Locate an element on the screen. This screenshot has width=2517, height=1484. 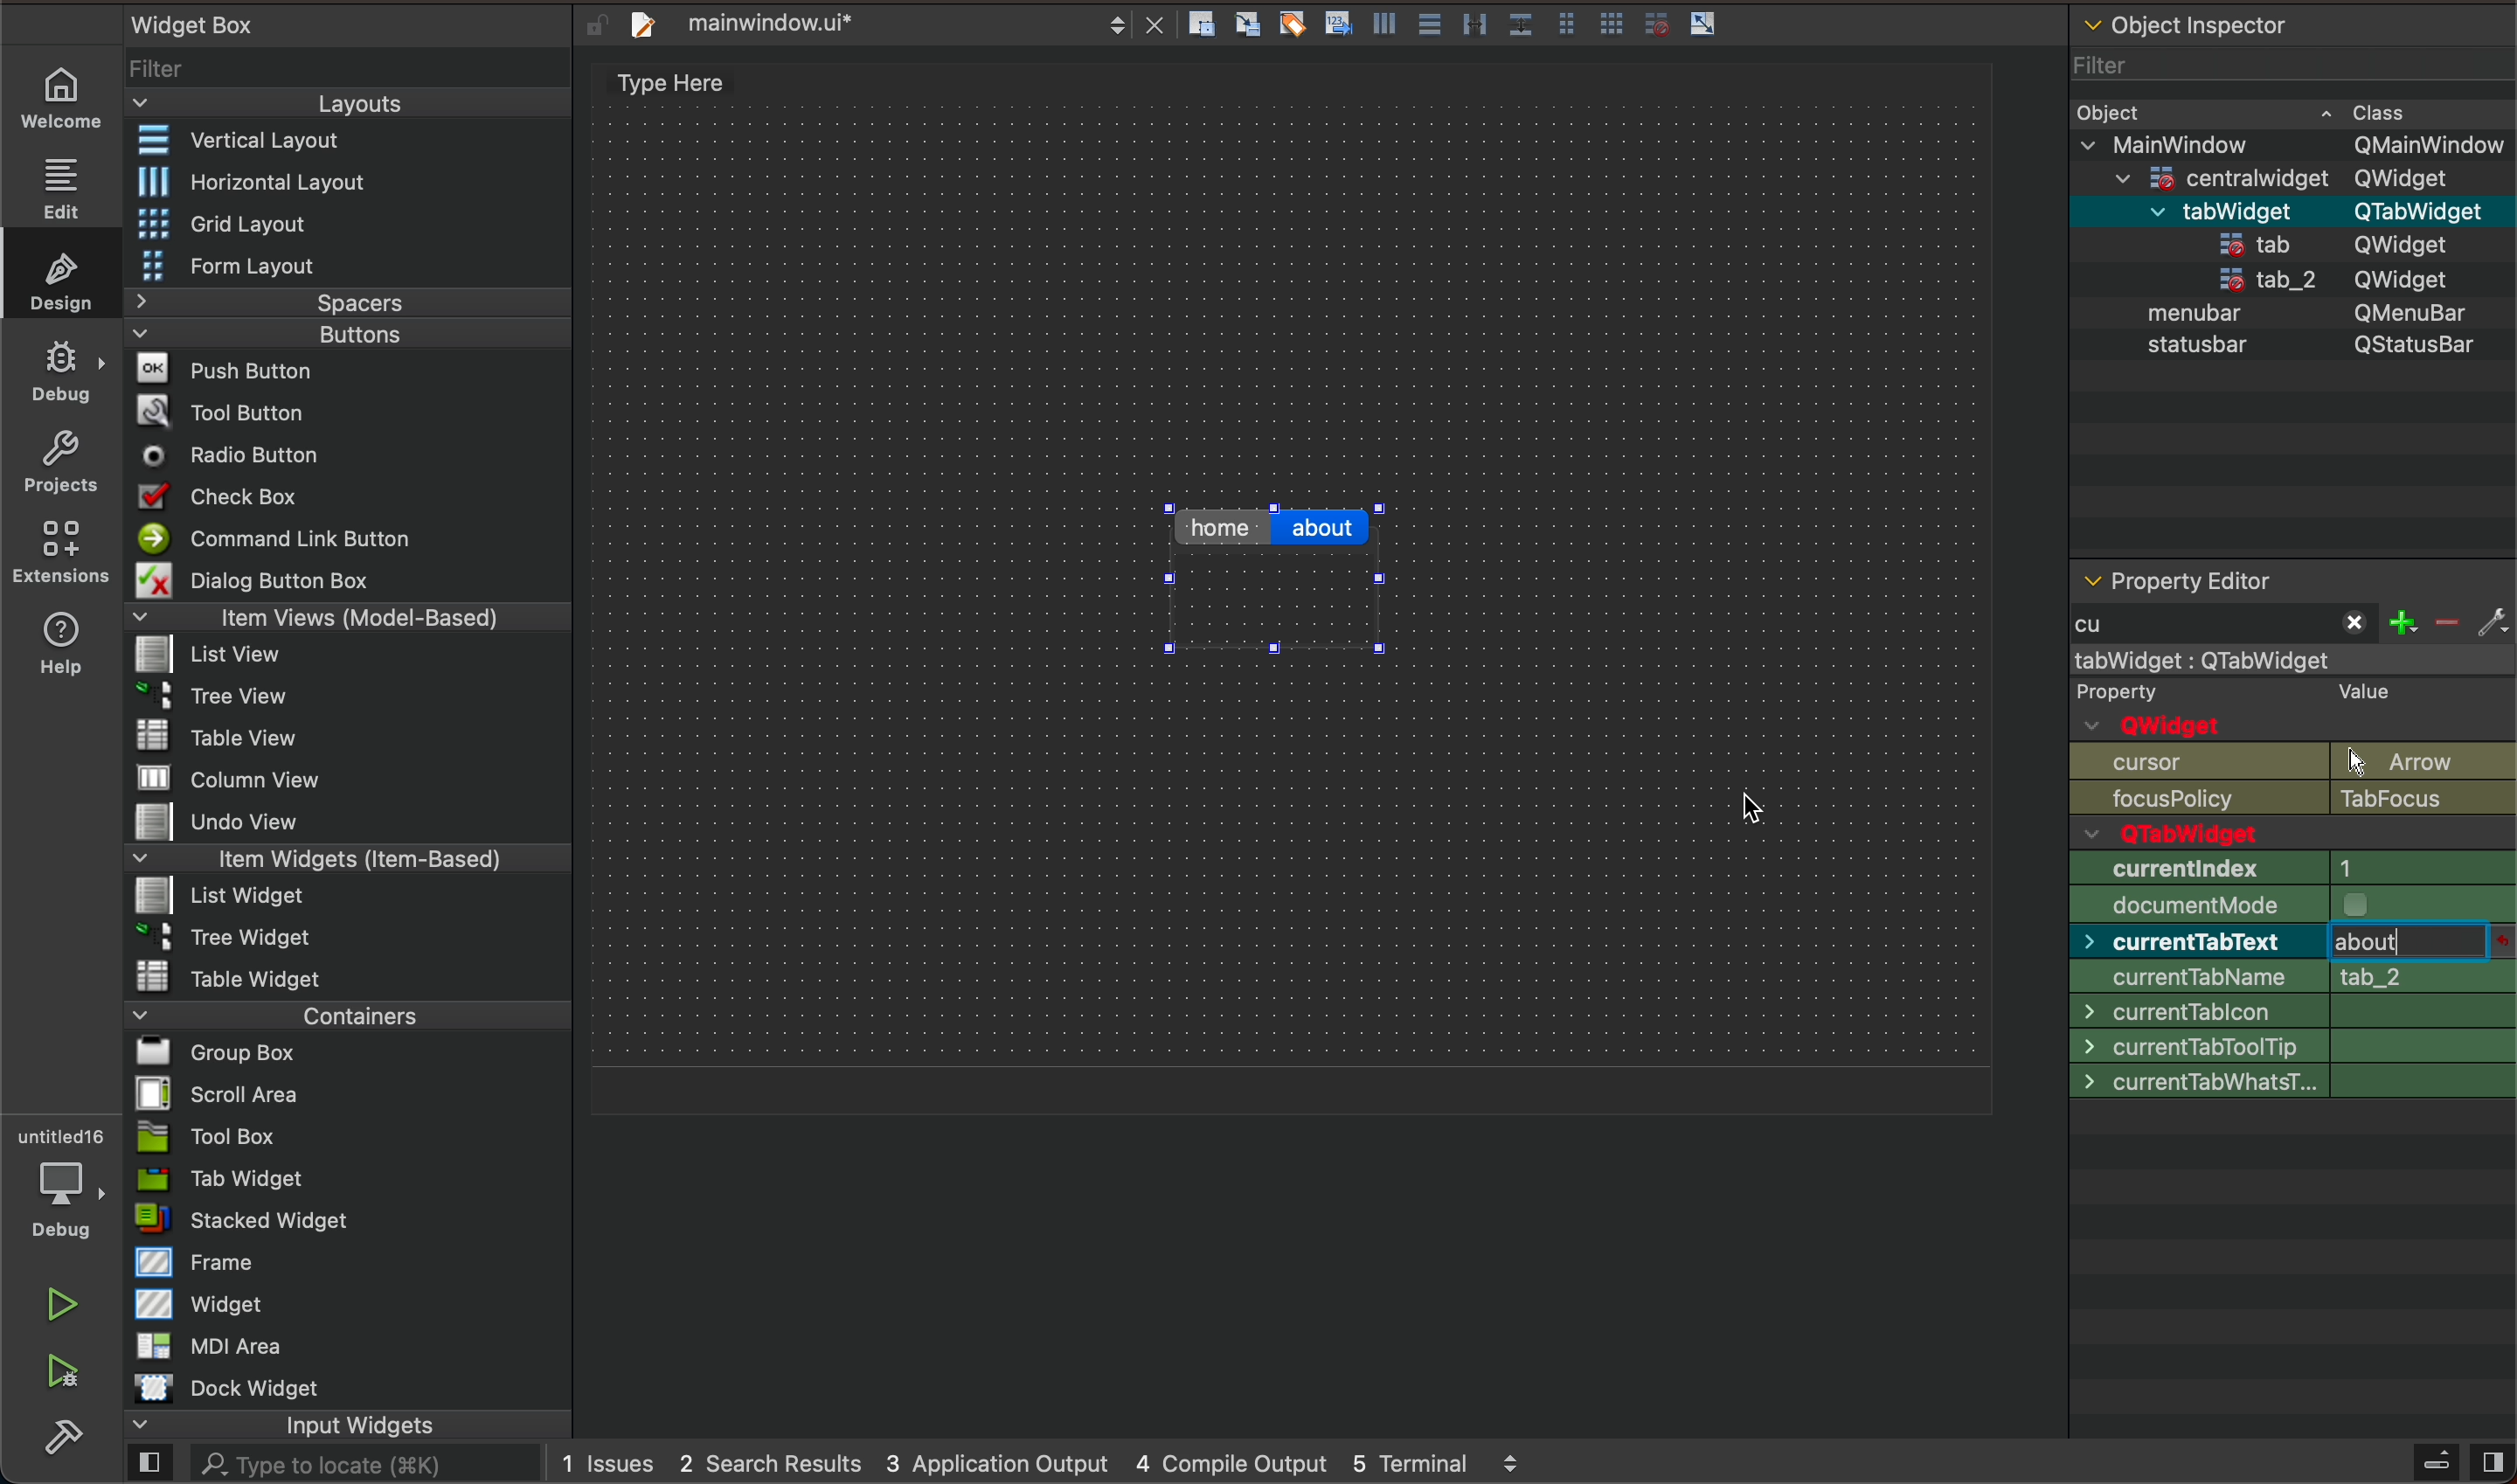
projects is located at coordinates (63, 461).